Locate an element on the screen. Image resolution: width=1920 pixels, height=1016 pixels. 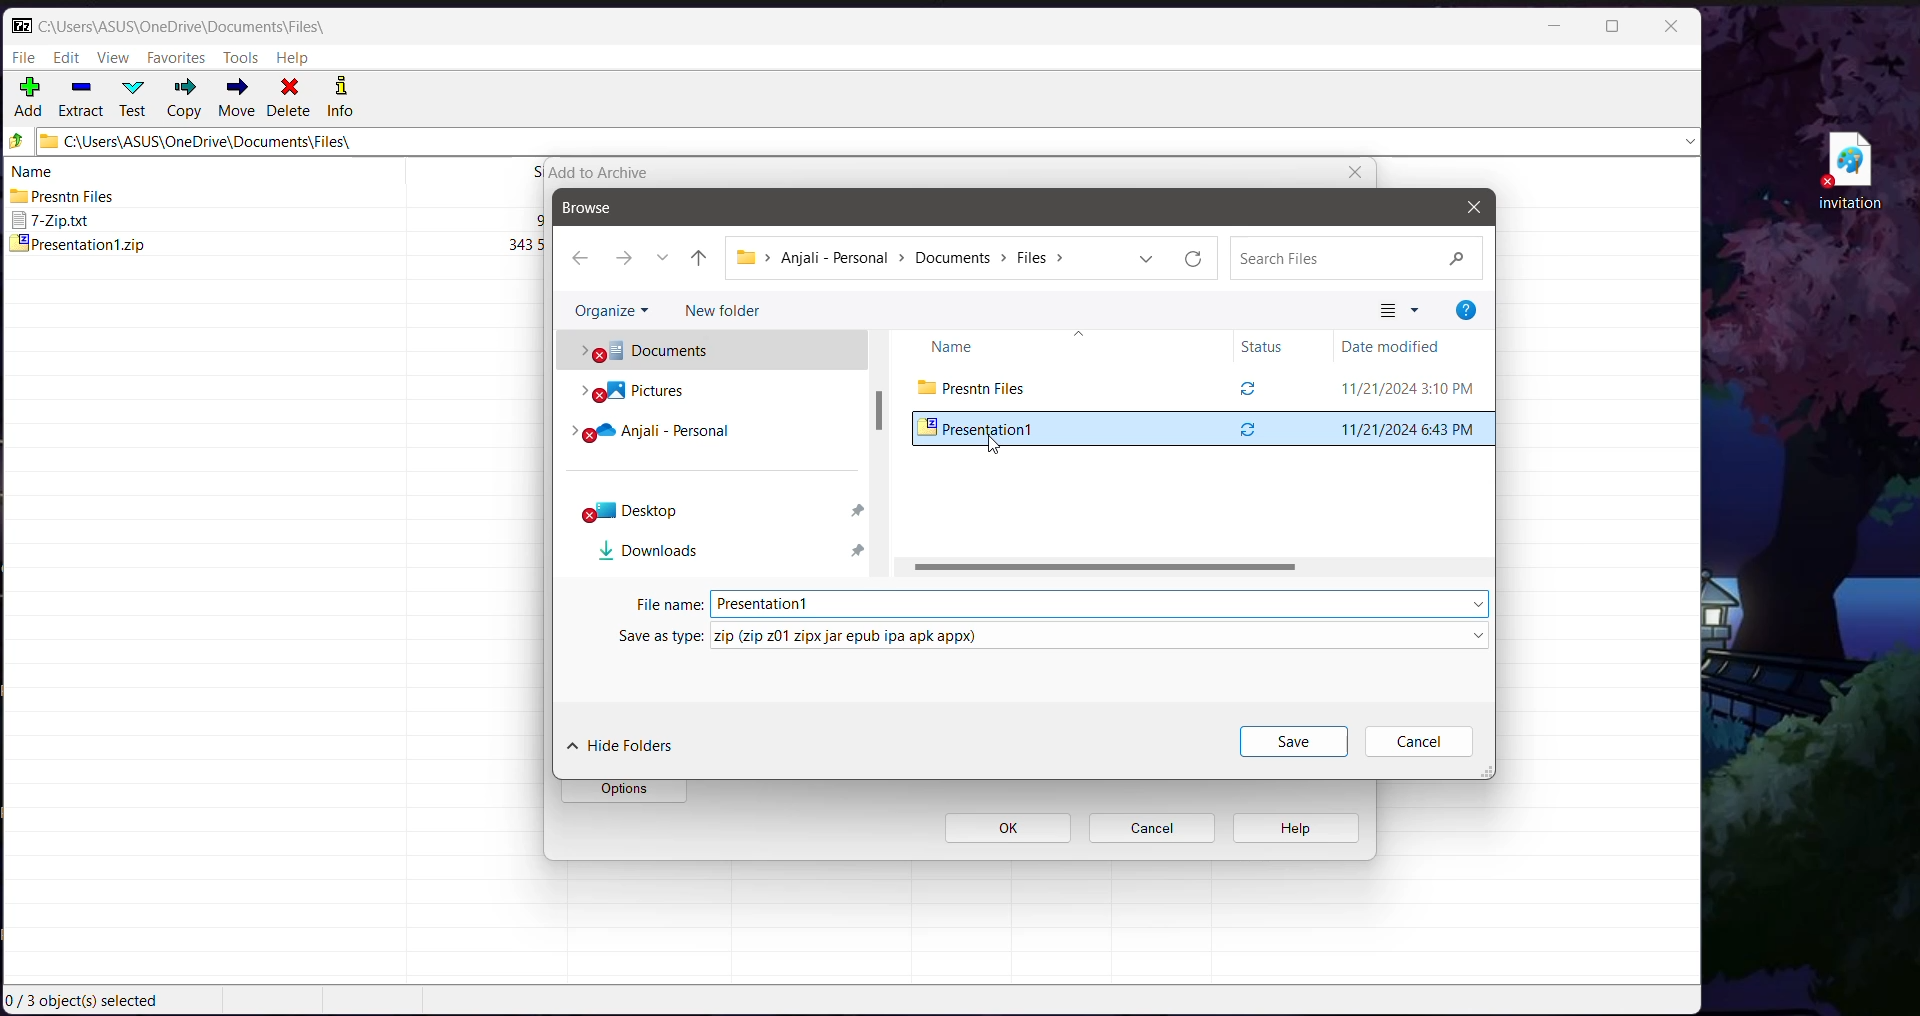
add to archive is located at coordinates (607, 171).